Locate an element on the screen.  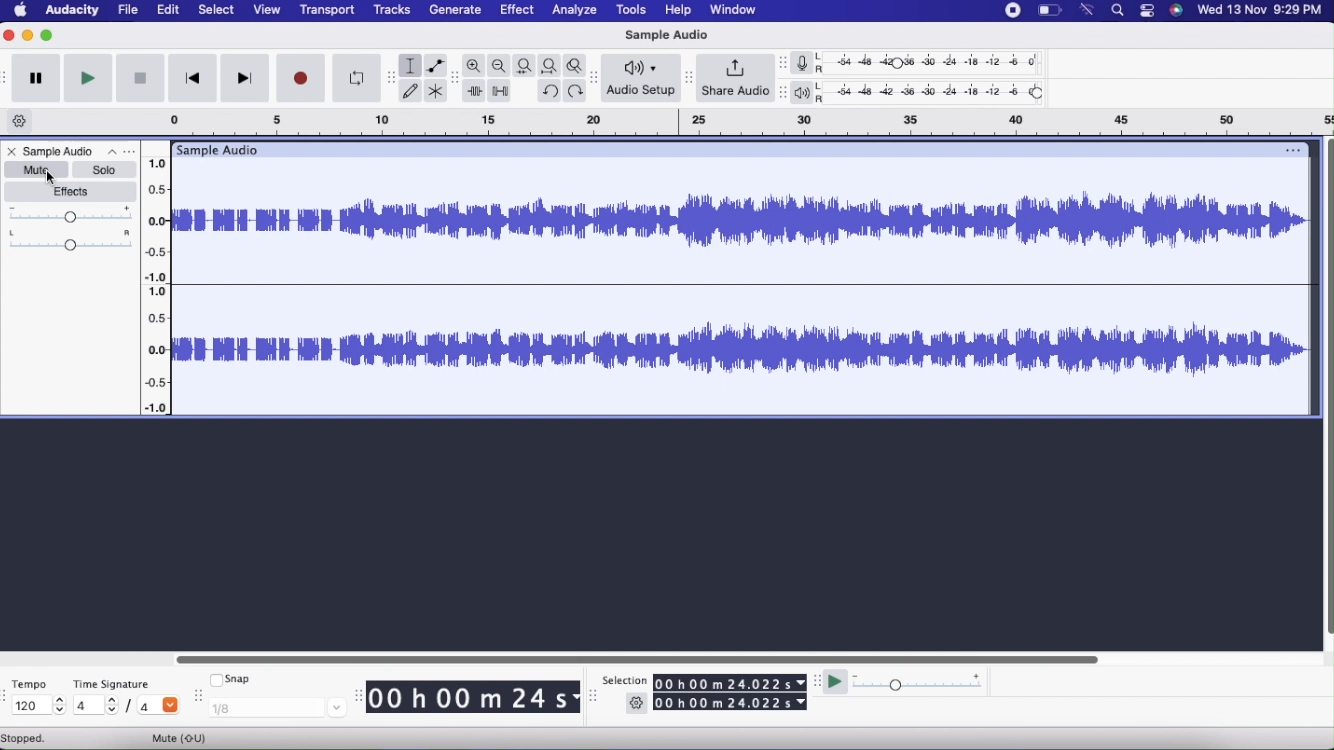
Adjust is located at coordinates (779, 92).